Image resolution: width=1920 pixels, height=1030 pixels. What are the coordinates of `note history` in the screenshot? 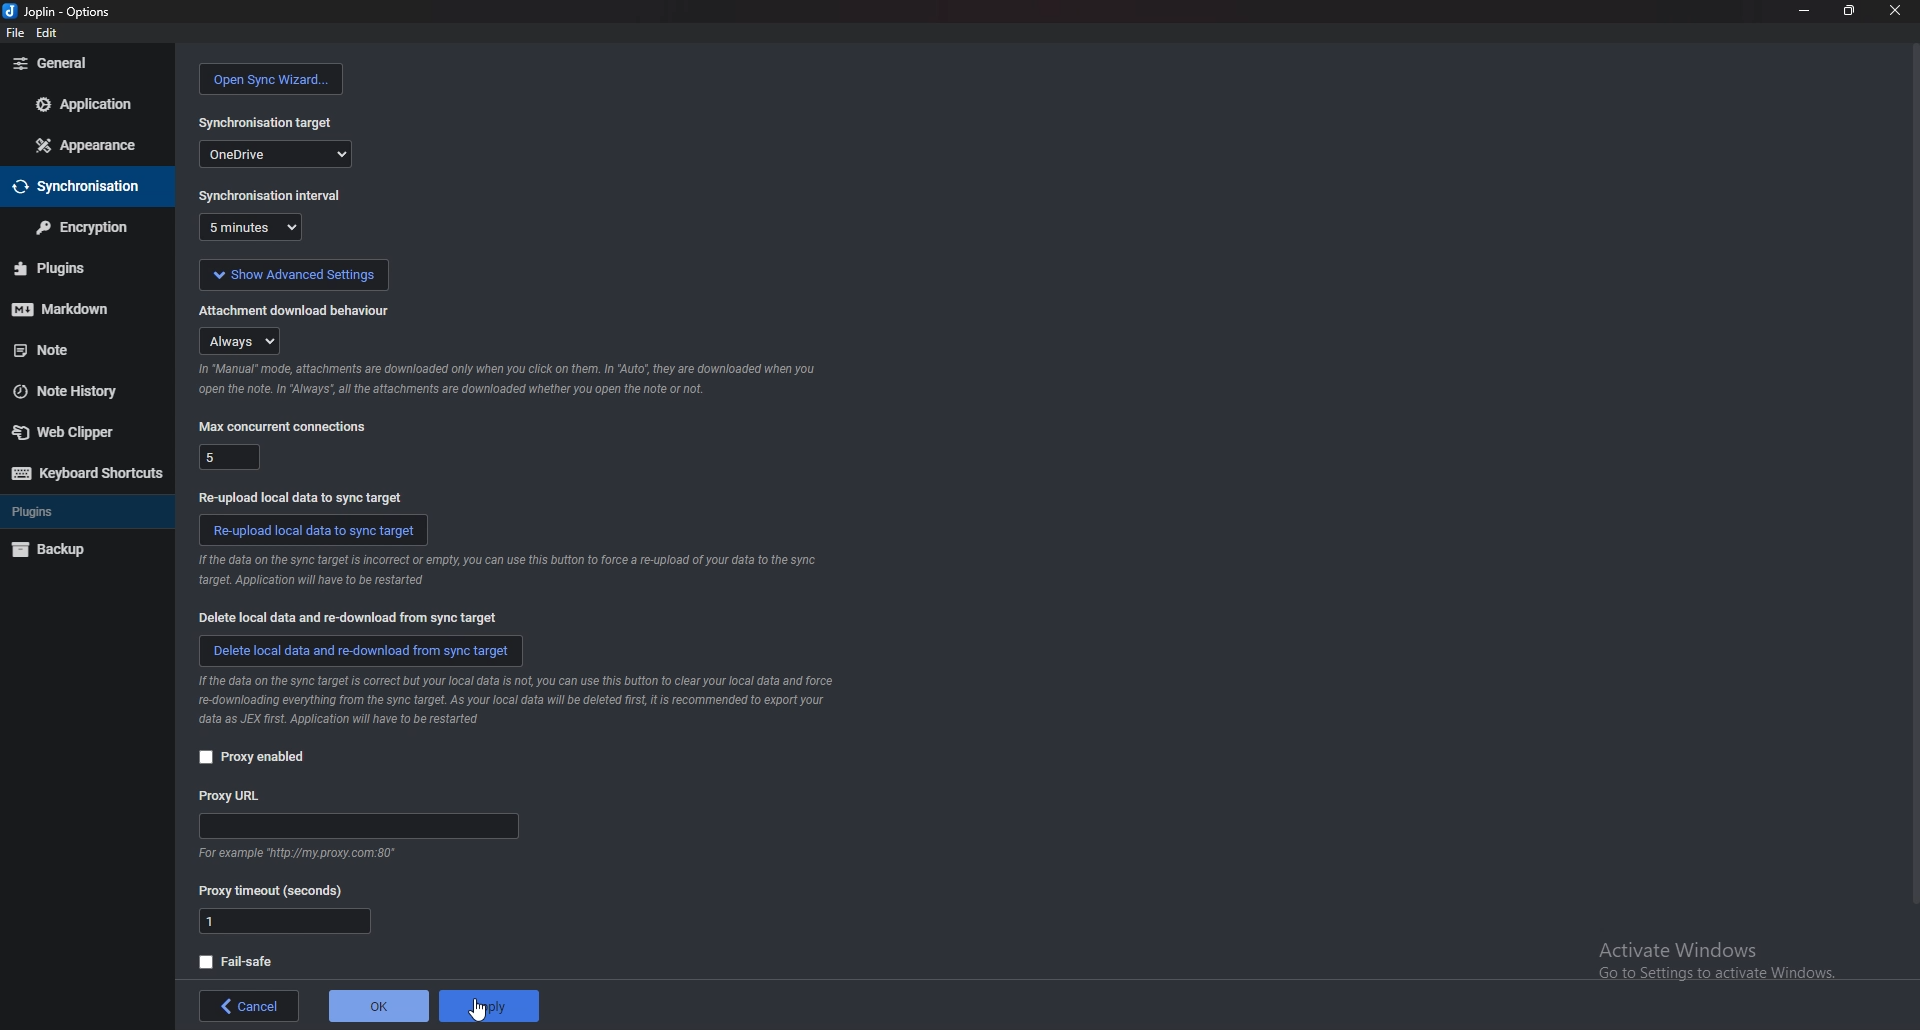 It's located at (80, 389).